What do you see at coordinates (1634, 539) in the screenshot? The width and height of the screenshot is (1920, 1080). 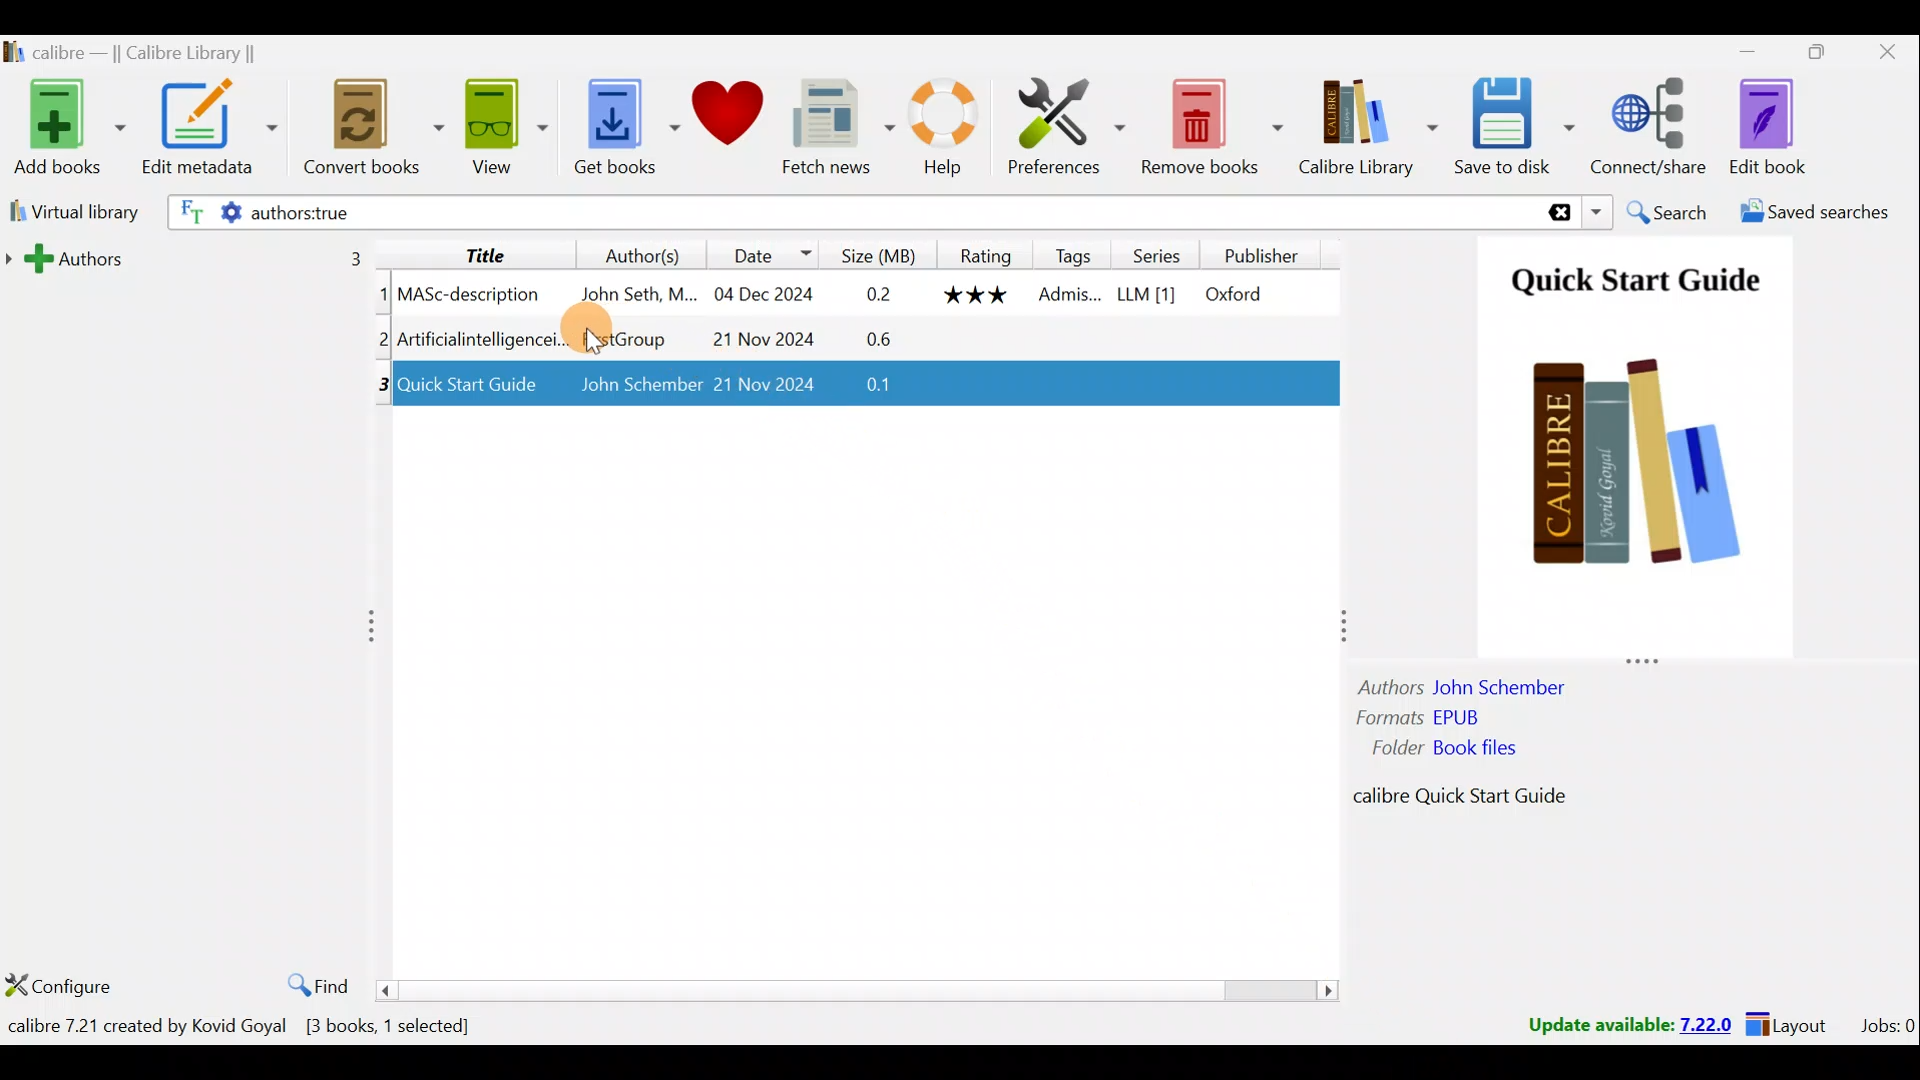 I see `Book preview column` at bounding box center [1634, 539].